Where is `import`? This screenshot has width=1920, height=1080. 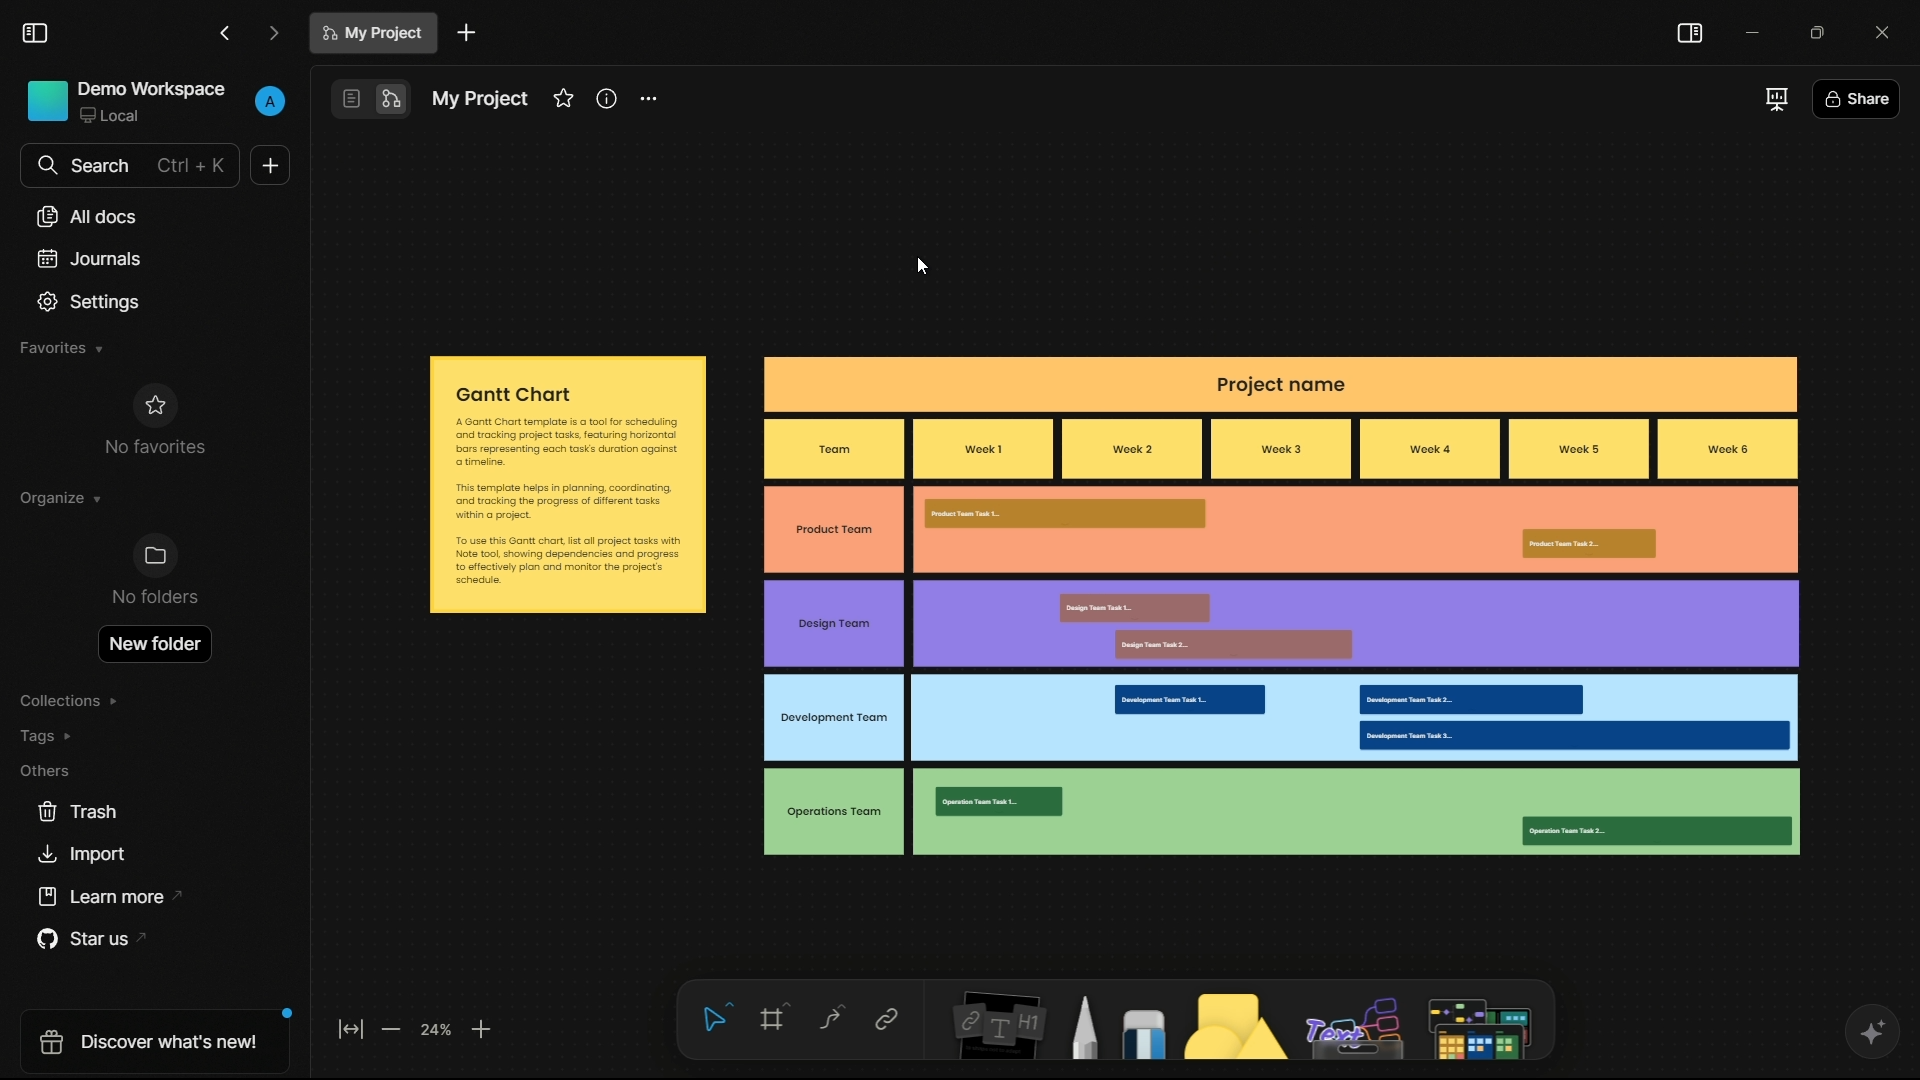
import is located at coordinates (85, 857).